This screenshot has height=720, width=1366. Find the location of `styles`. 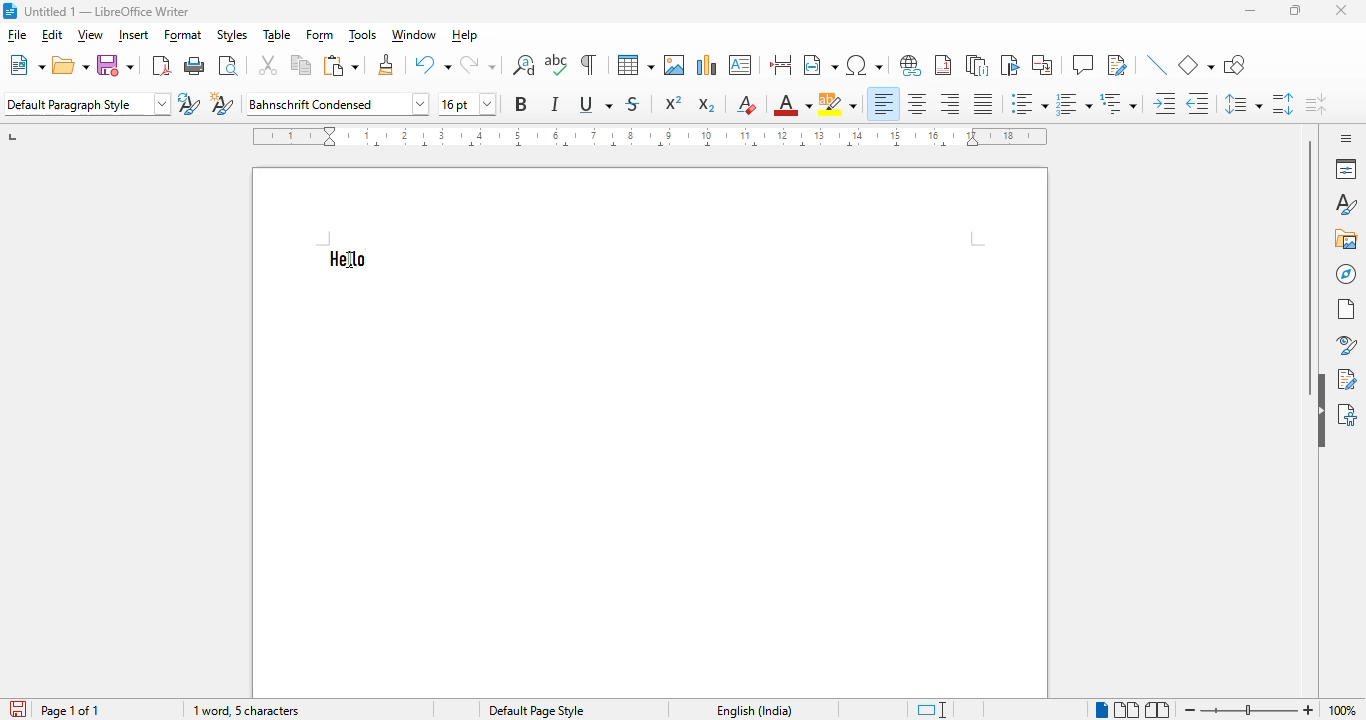

styles is located at coordinates (1344, 205).